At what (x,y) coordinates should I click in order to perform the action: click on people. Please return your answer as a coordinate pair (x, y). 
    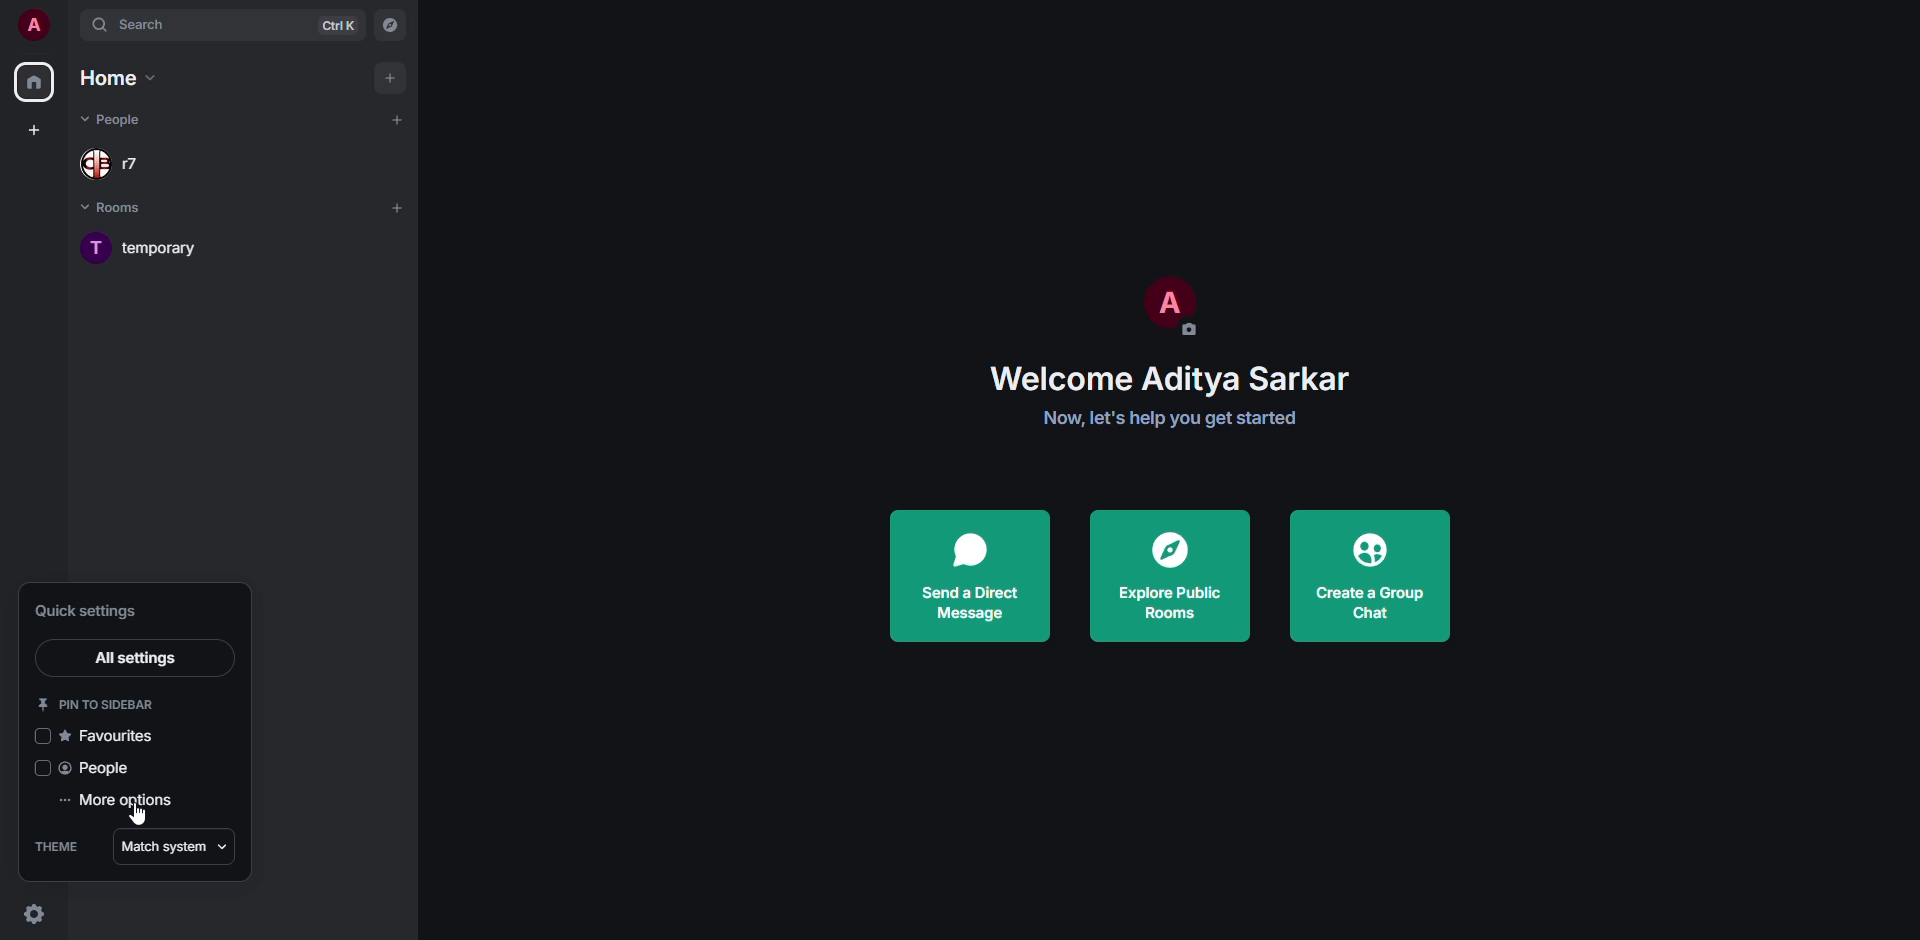
    Looking at the image, I should click on (121, 162).